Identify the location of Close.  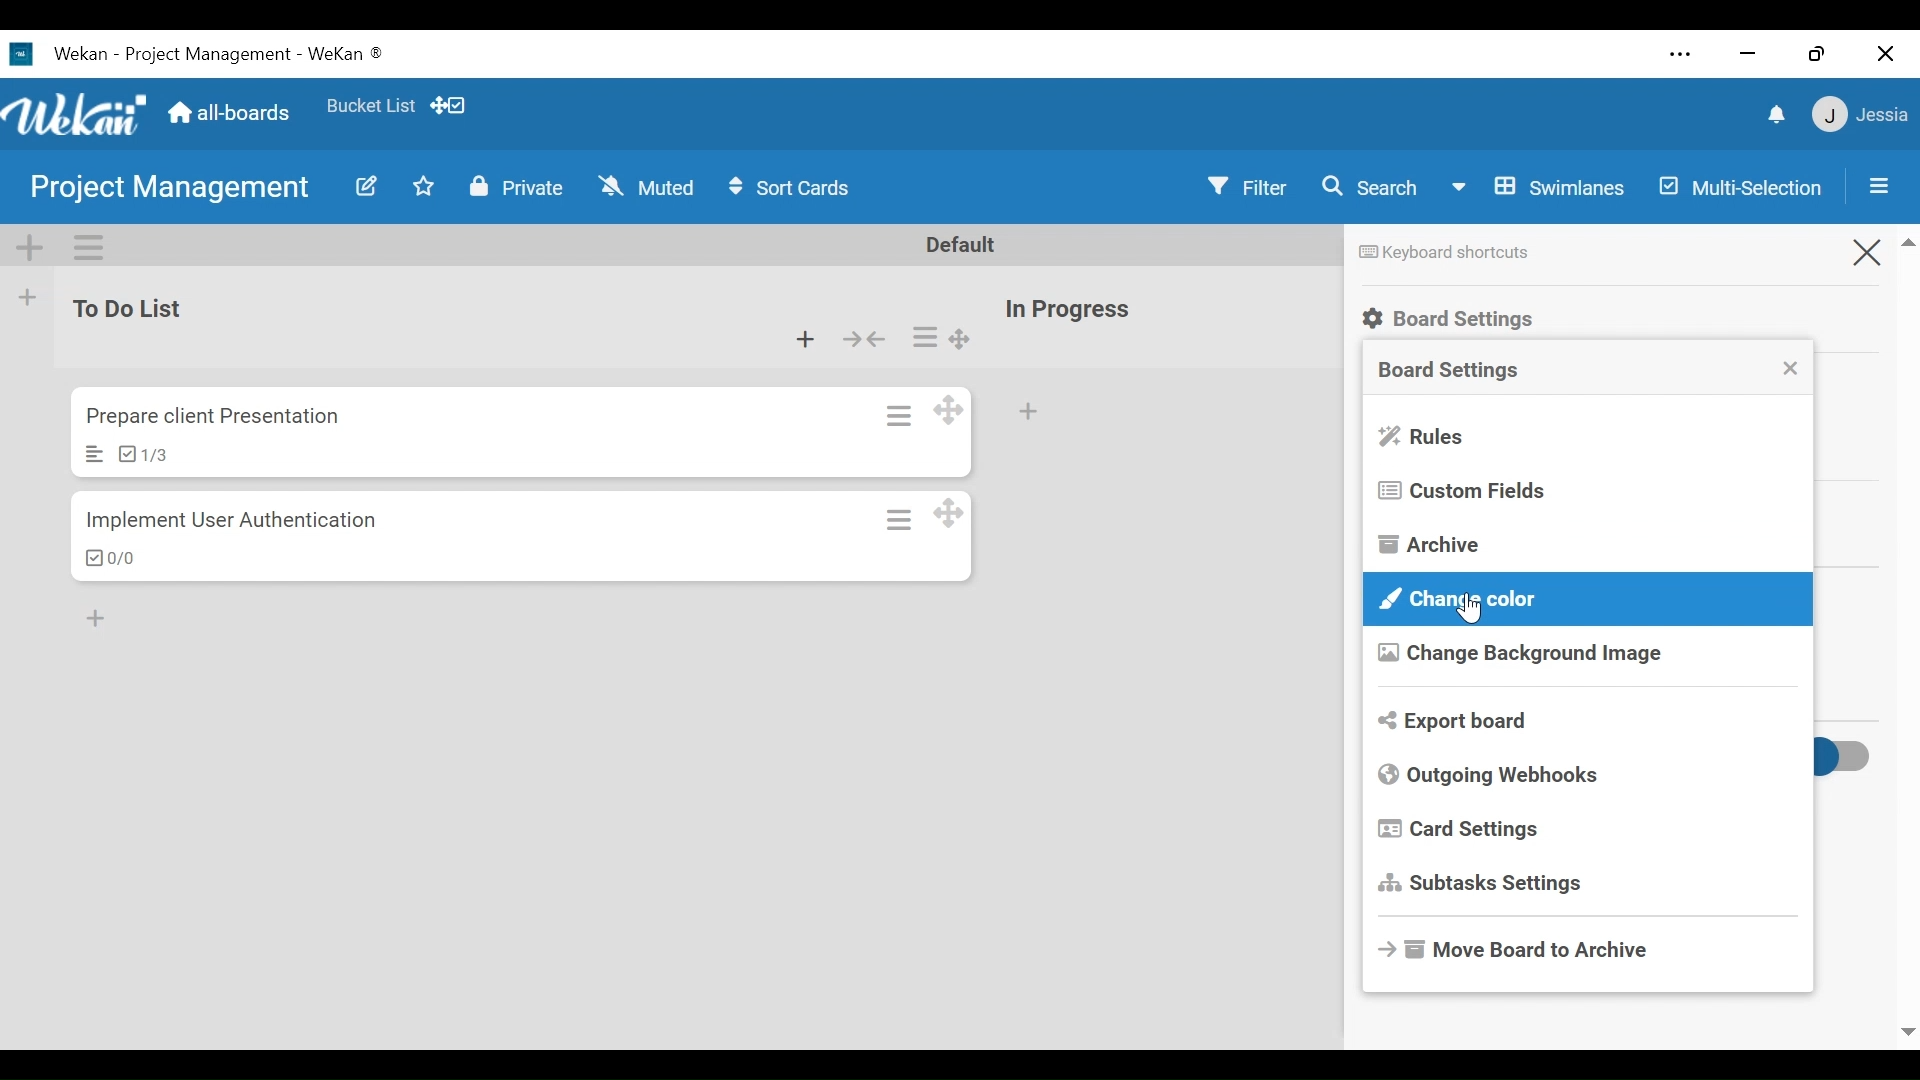
(1795, 366).